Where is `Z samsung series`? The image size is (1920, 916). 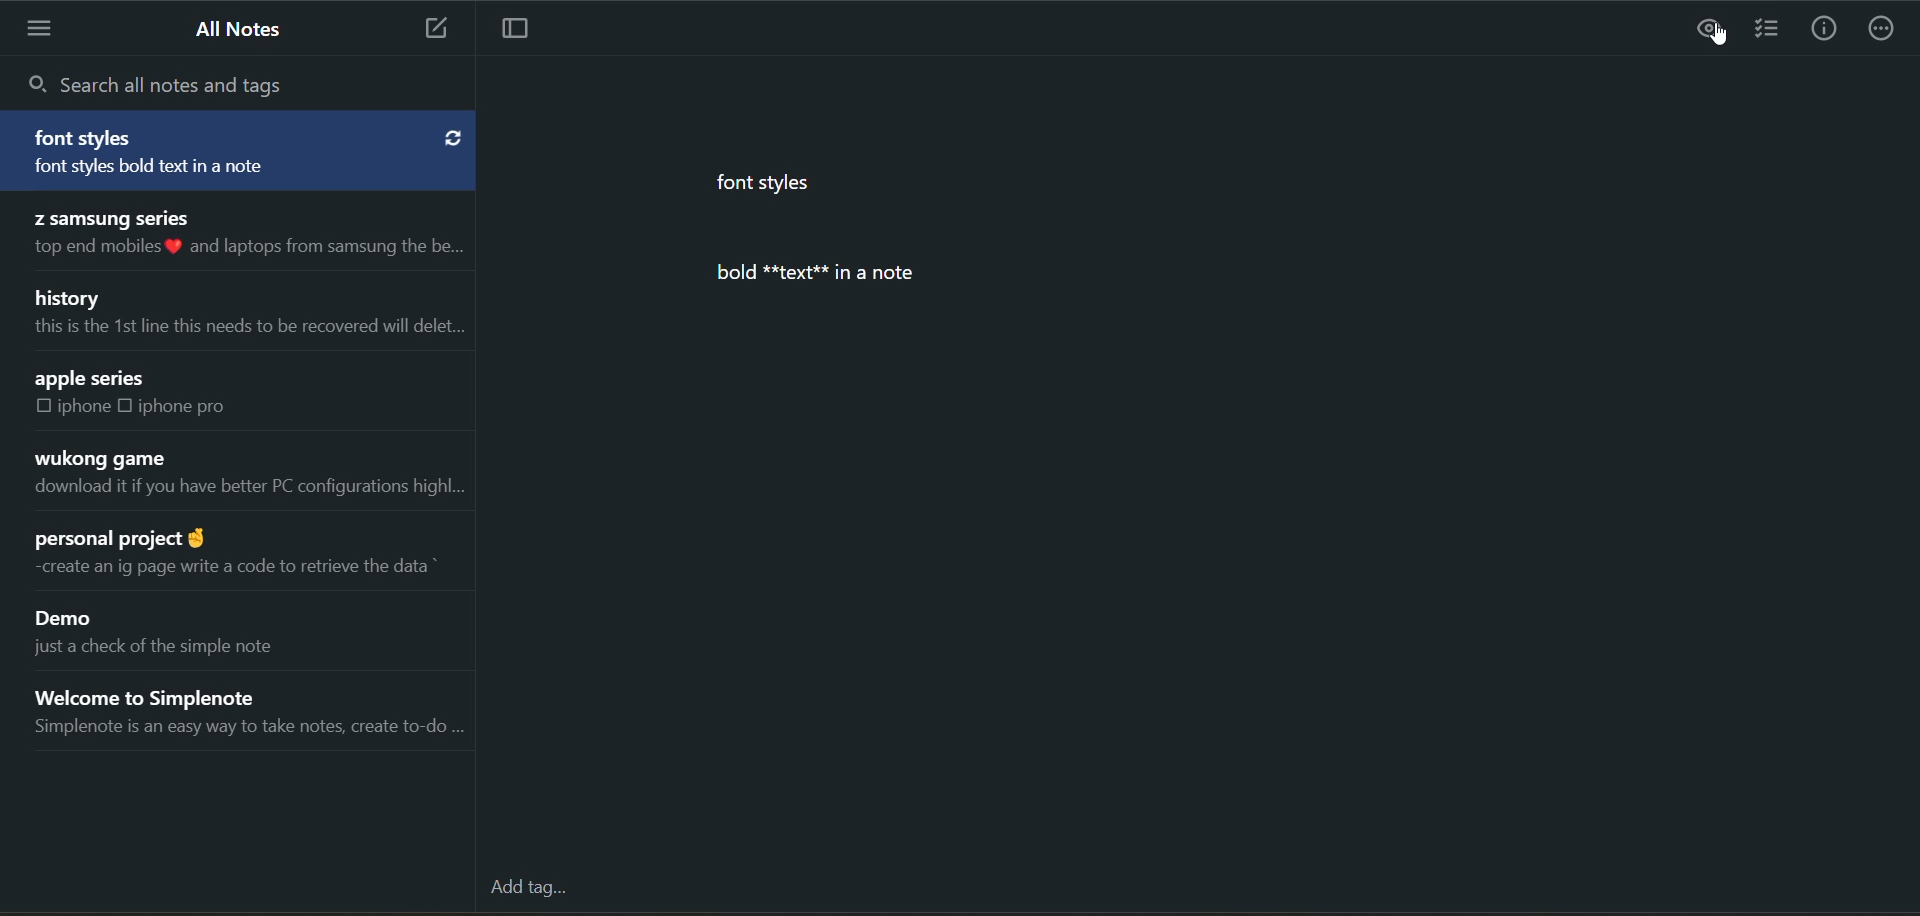
Z samsung series is located at coordinates (109, 216).